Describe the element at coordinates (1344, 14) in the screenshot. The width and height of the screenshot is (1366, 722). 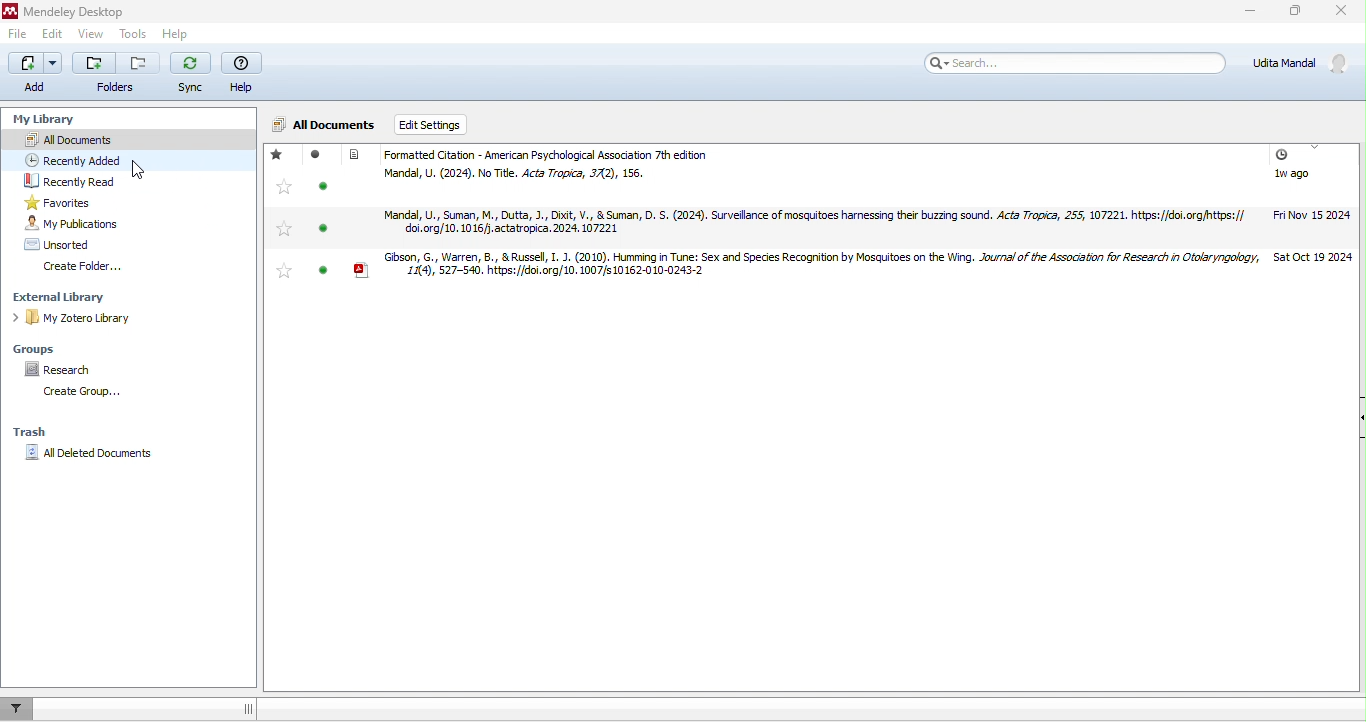
I see `close` at that location.